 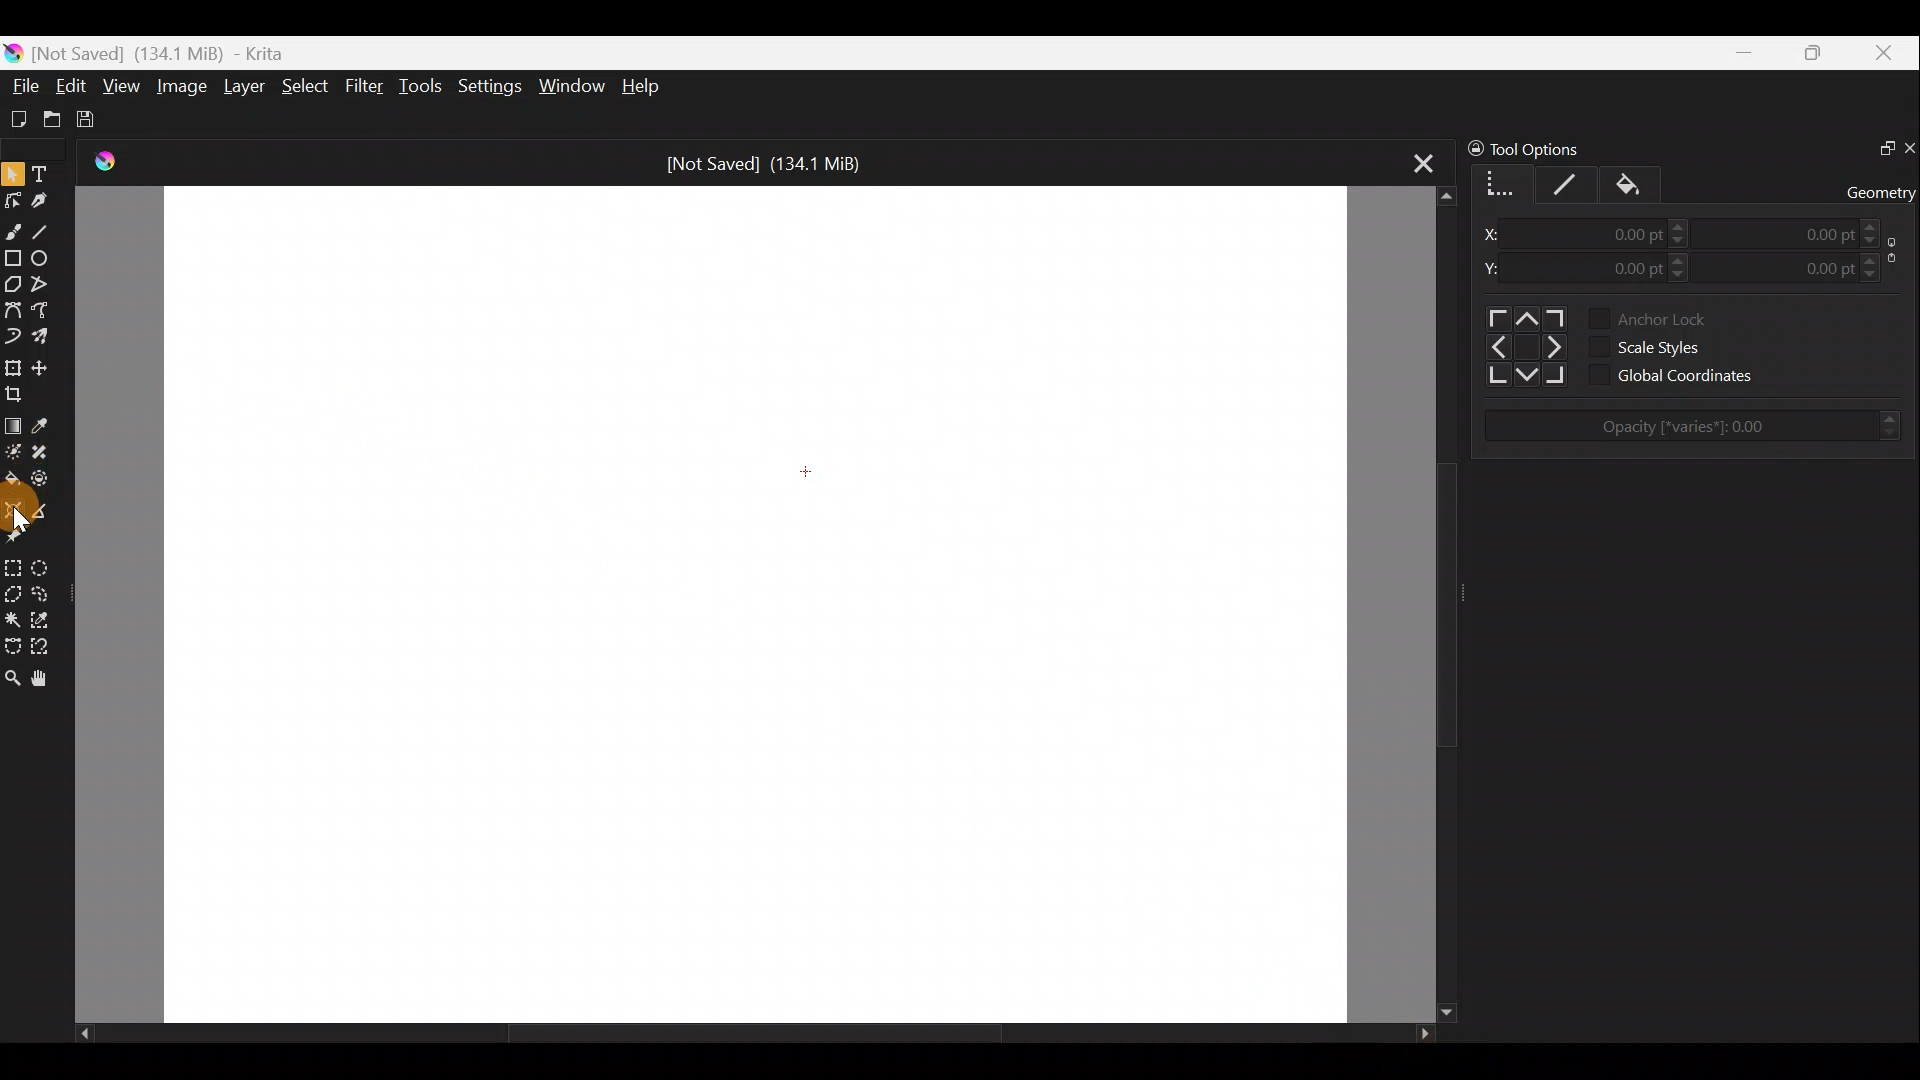 What do you see at coordinates (1650, 349) in the screenshot?
I see `Scale styles` at bounding box center [1650, 349].